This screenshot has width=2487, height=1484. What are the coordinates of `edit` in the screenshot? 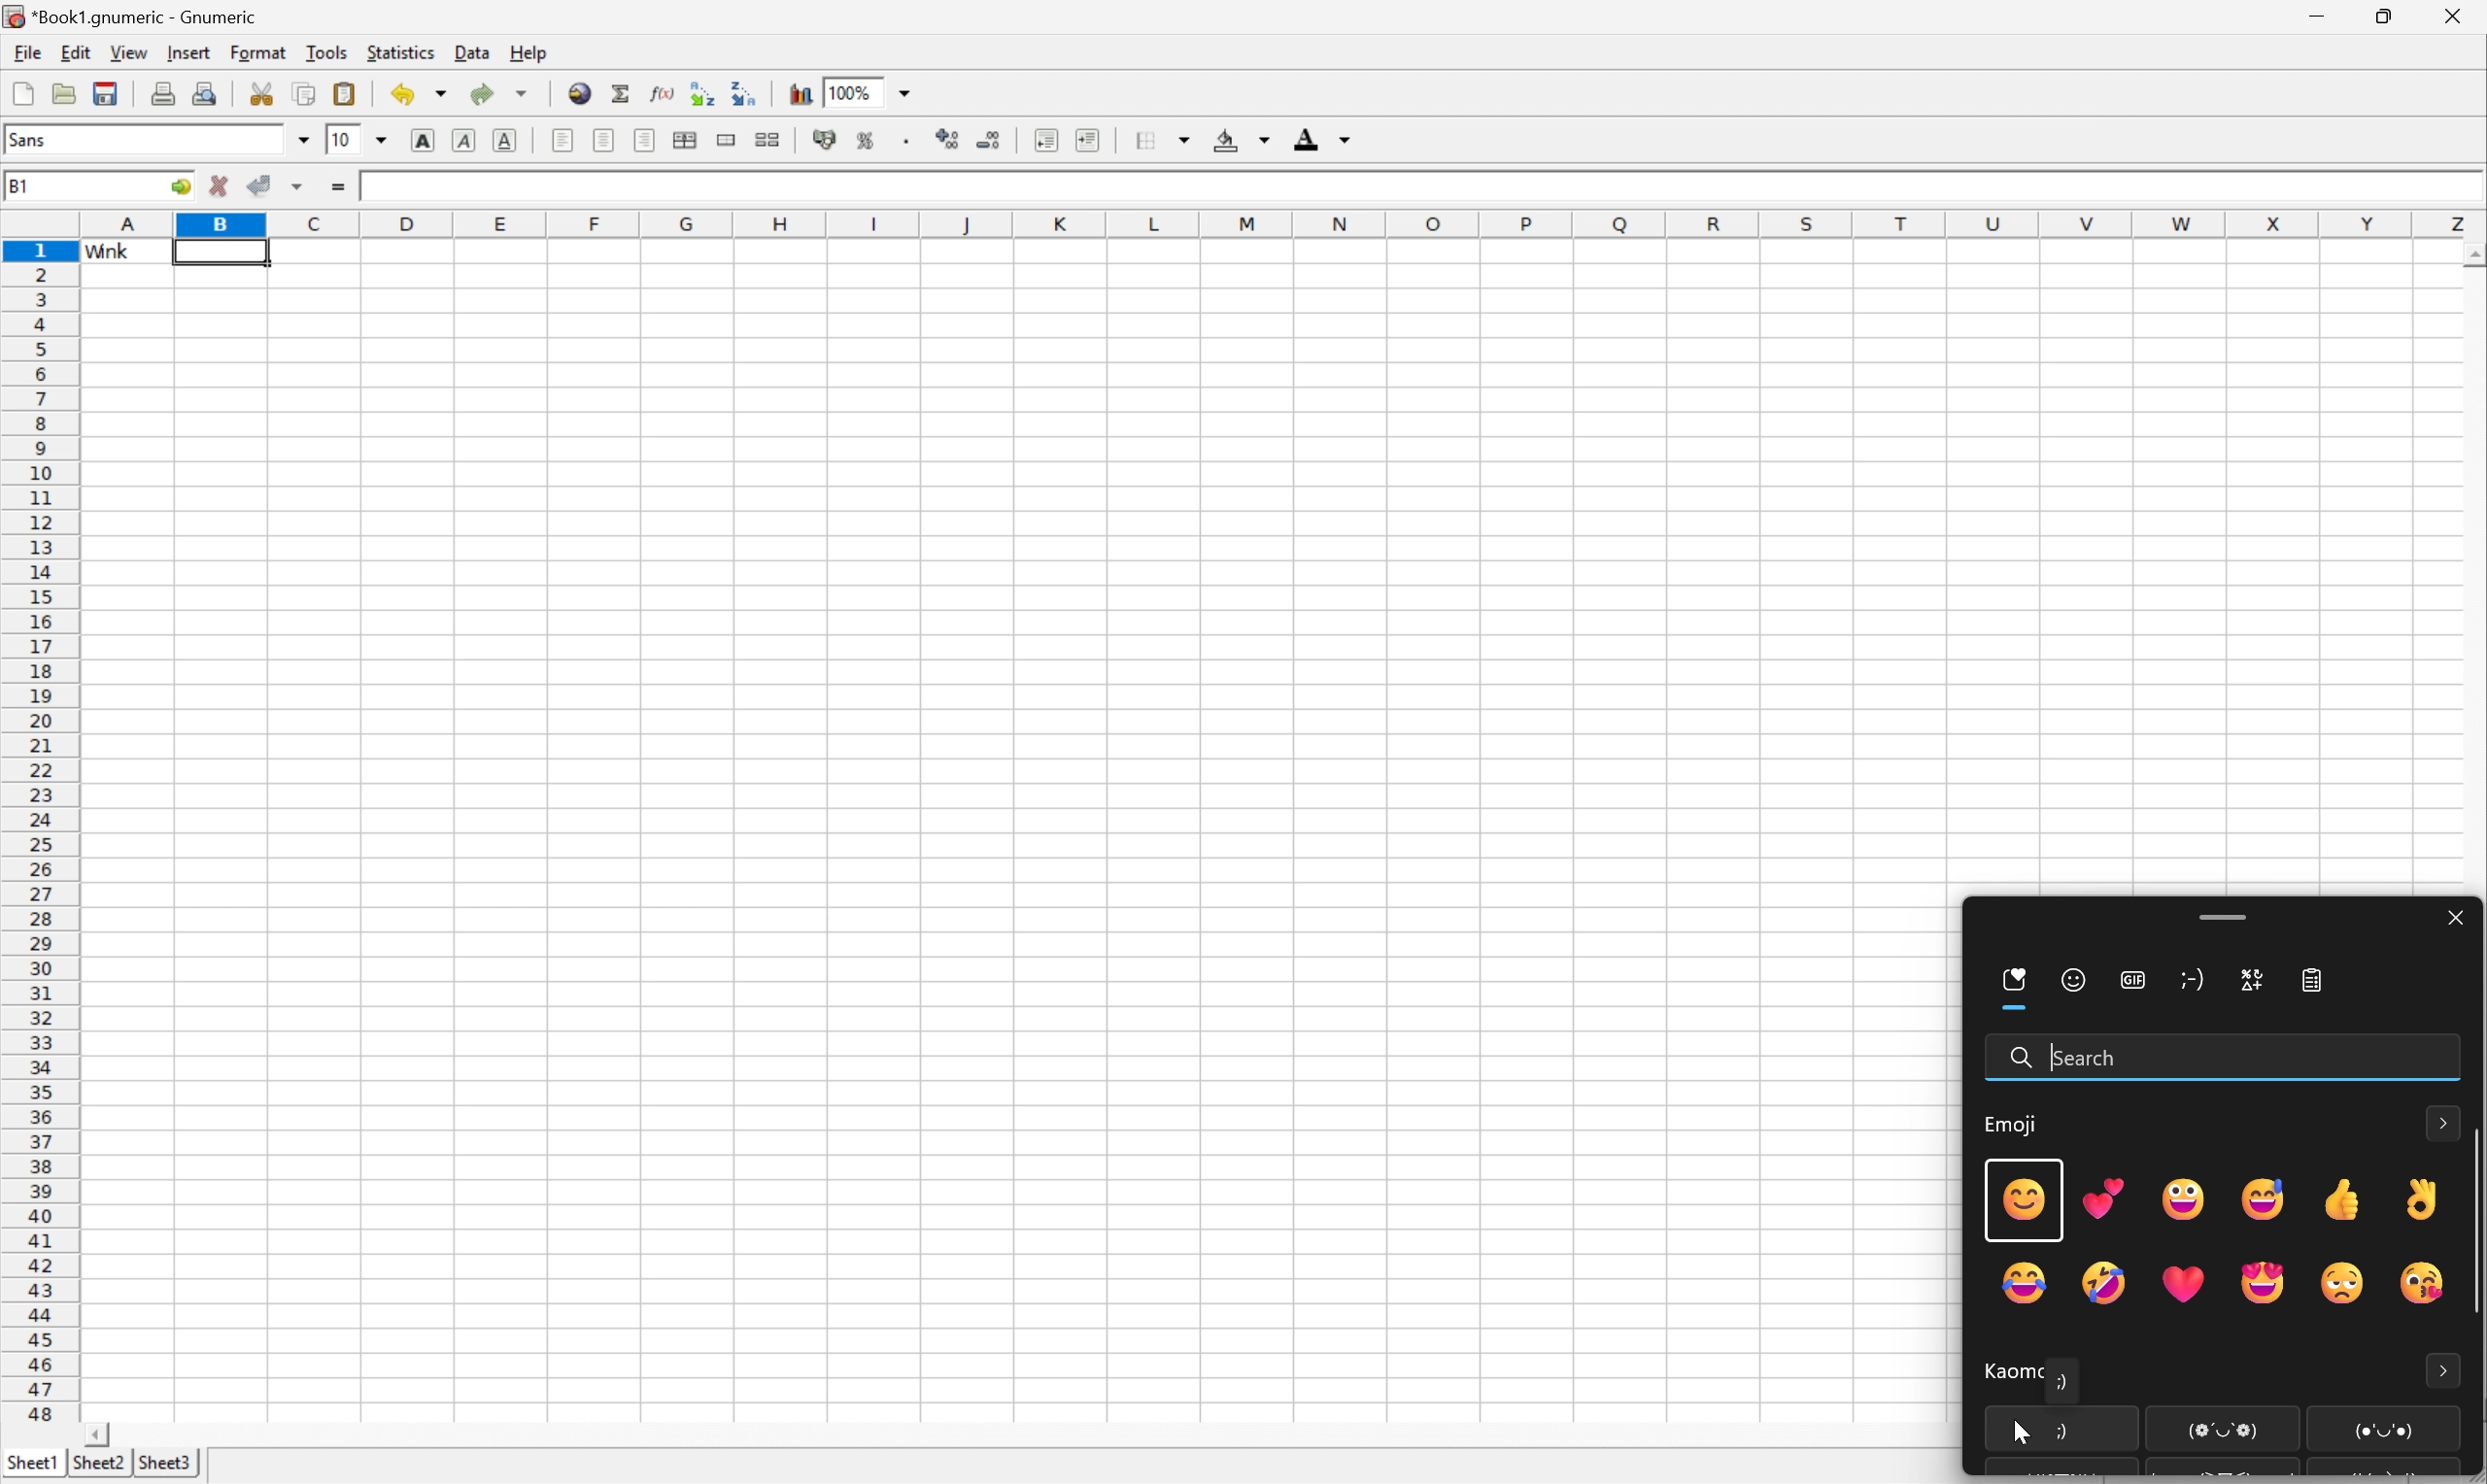 It's located at (73, 54).